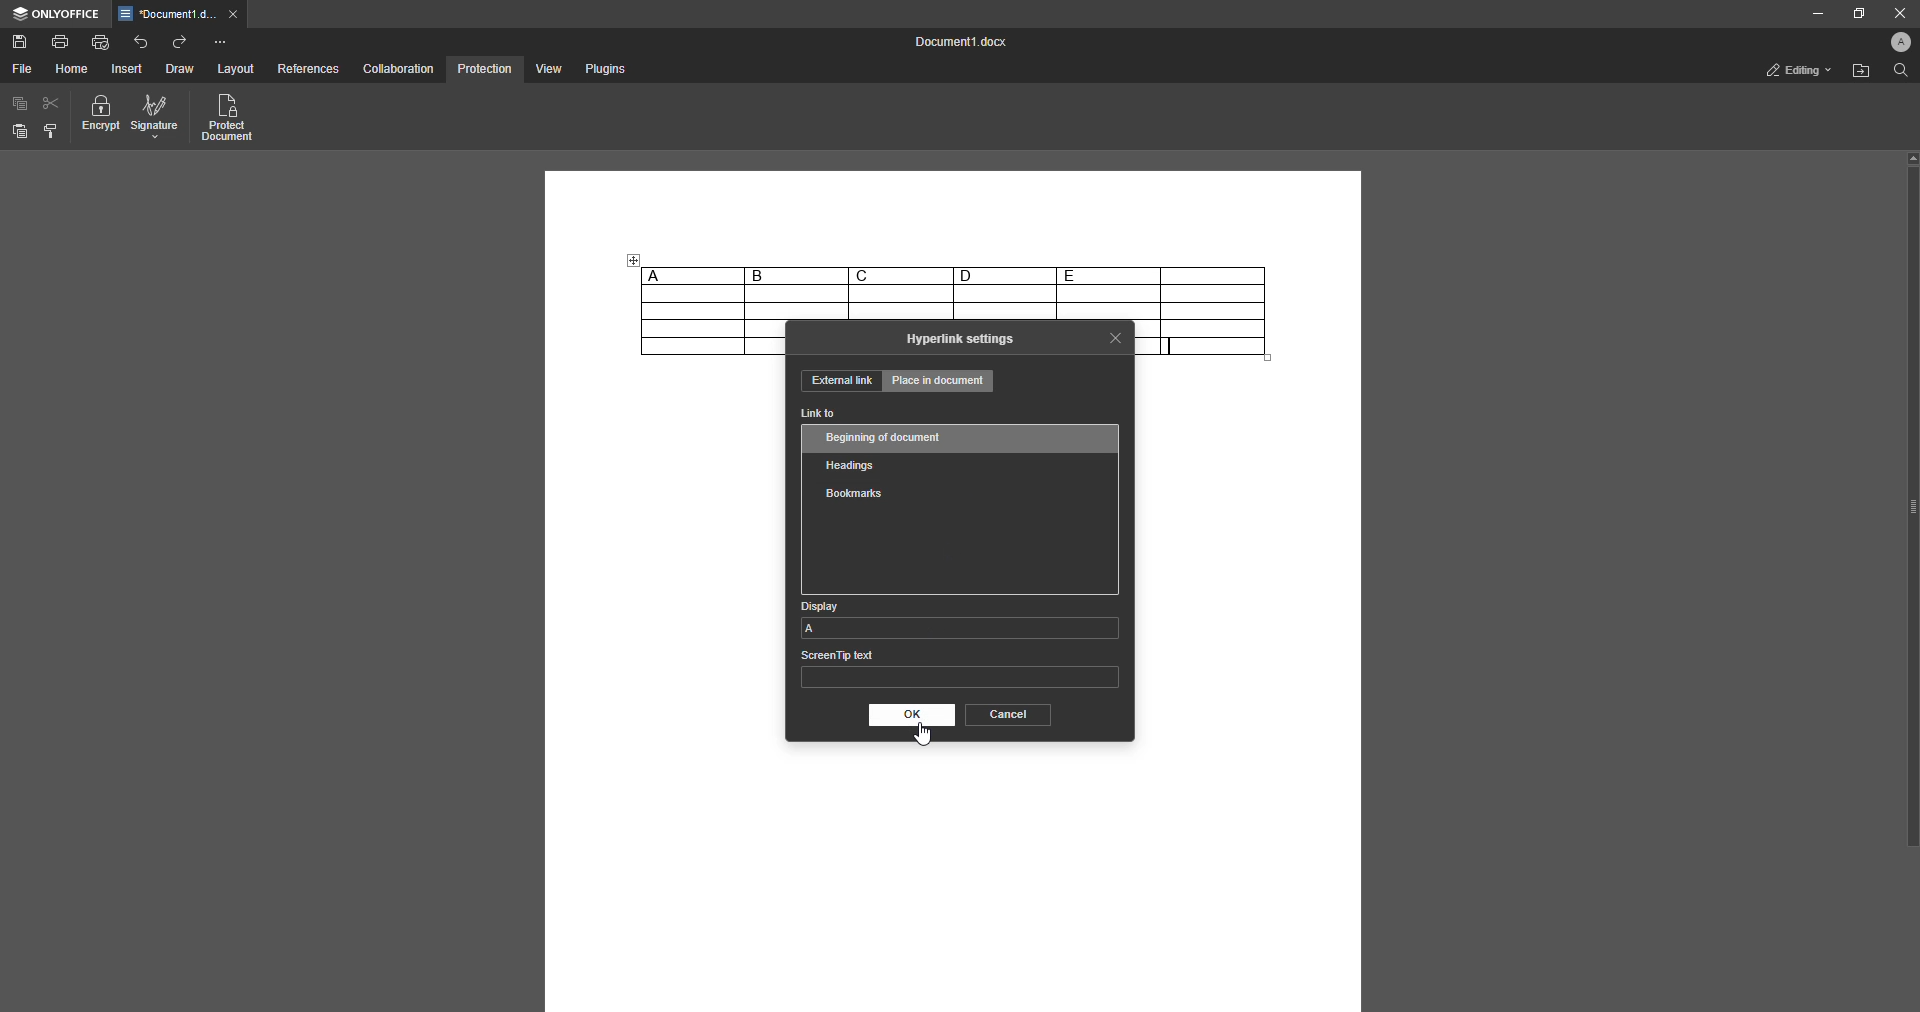  Describe the element at coordinates (855, 463) in the screenshot. I see `Headings` at that location.